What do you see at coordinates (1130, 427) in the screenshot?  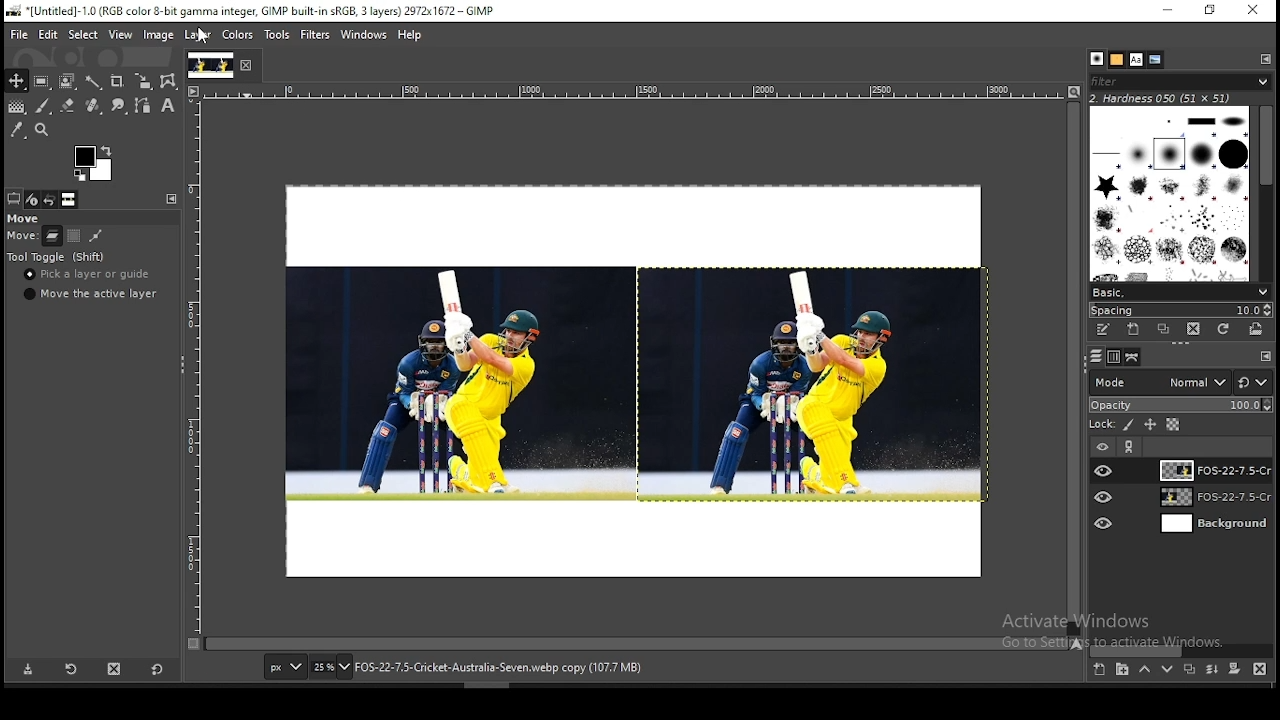 I see `lock pixels` at bounding box center [1130, 427].